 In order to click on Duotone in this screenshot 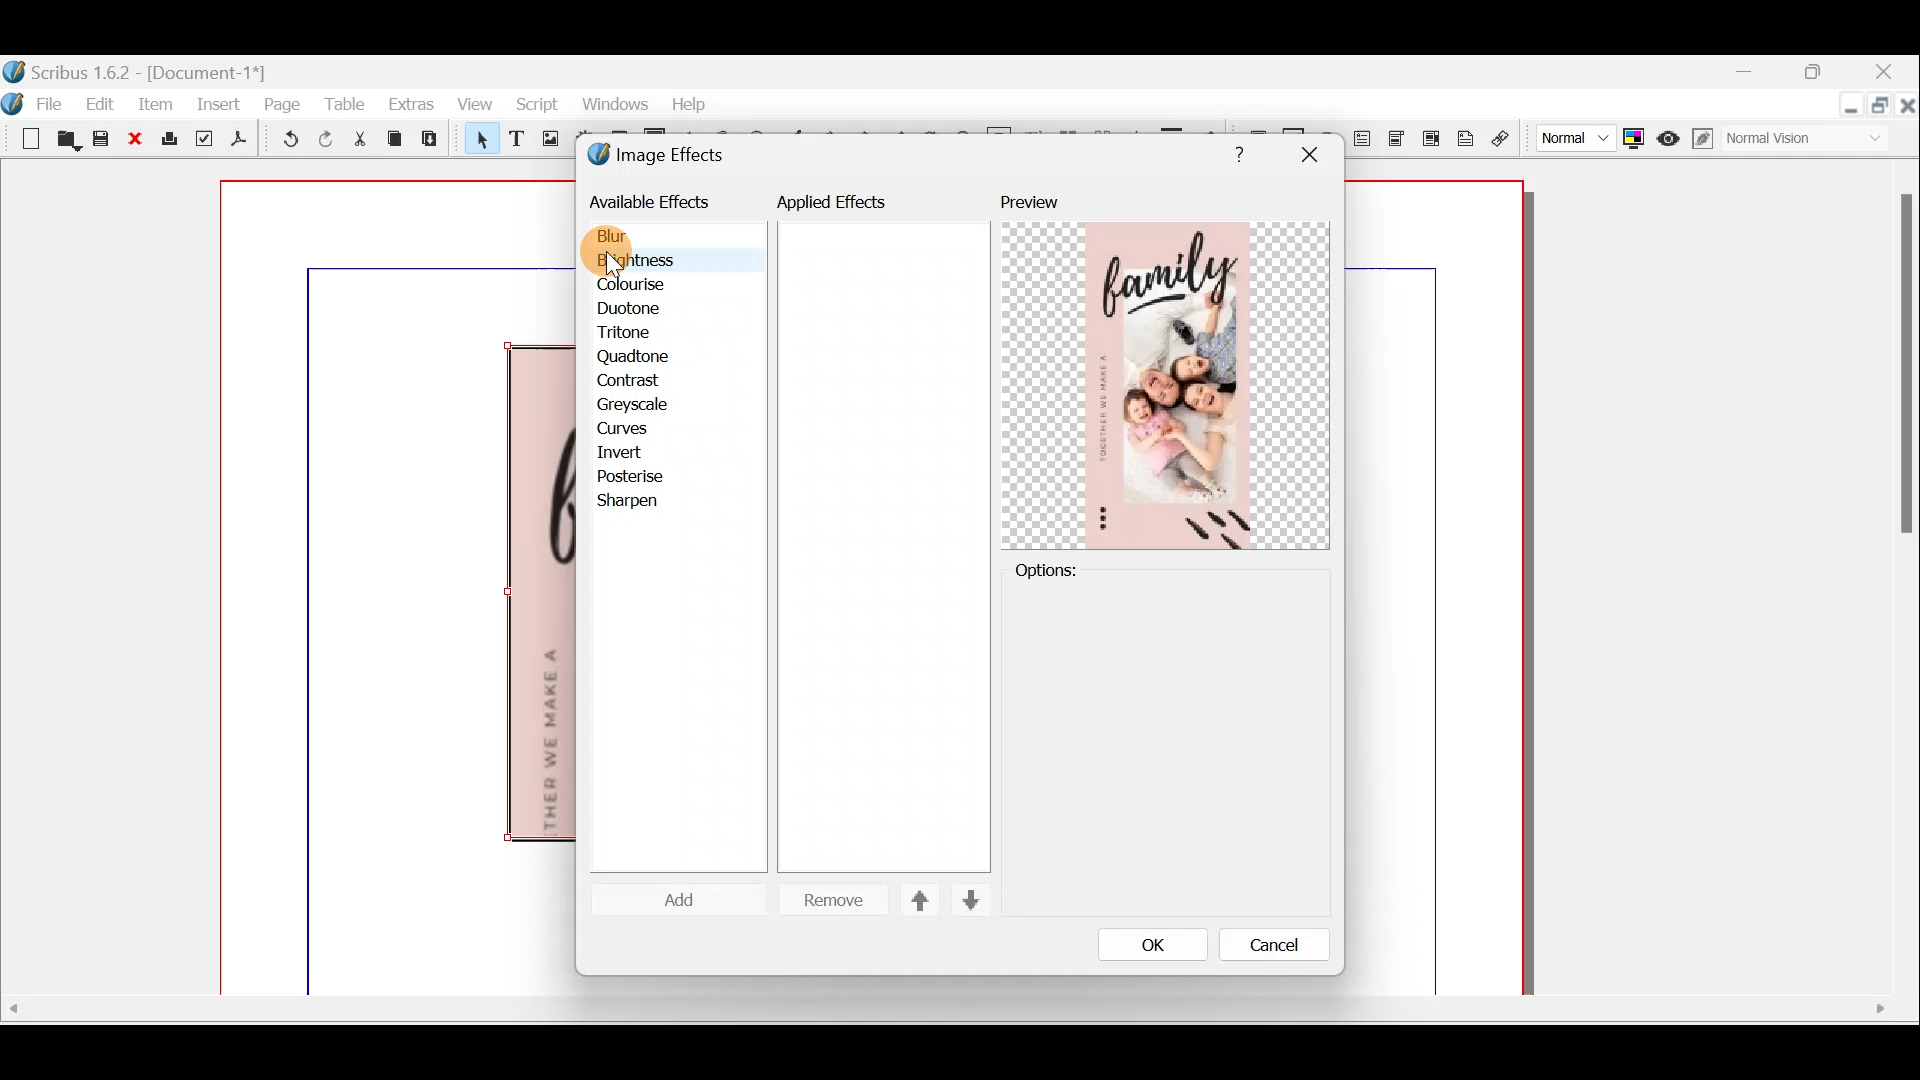, I will do `click(633, 311)`.